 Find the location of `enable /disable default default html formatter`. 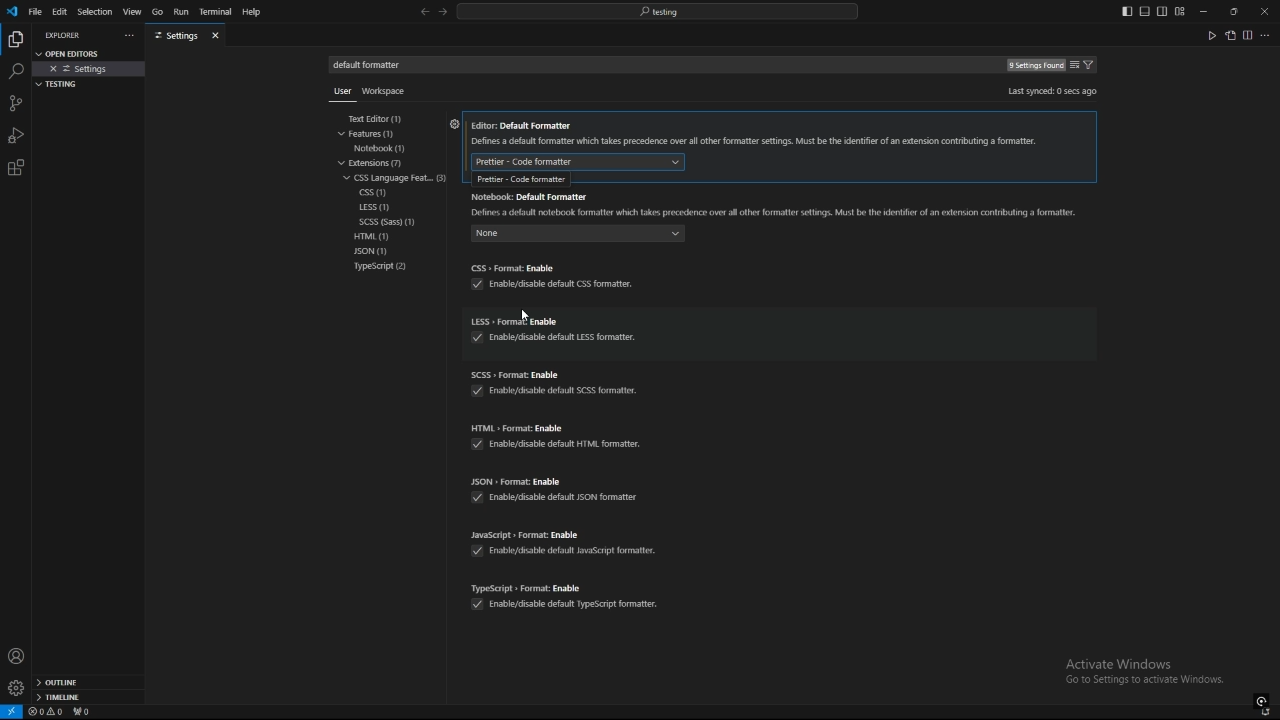

enable /disable default default html formatter is located at coordinates (559, 444).